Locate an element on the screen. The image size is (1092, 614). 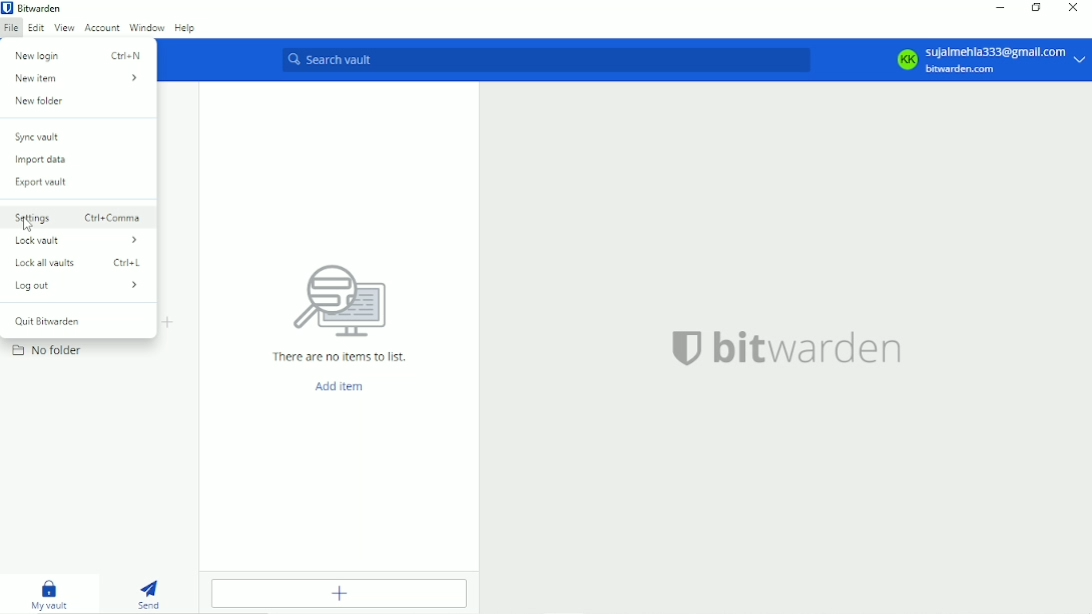
Close is located at coordinates (1074, 9).